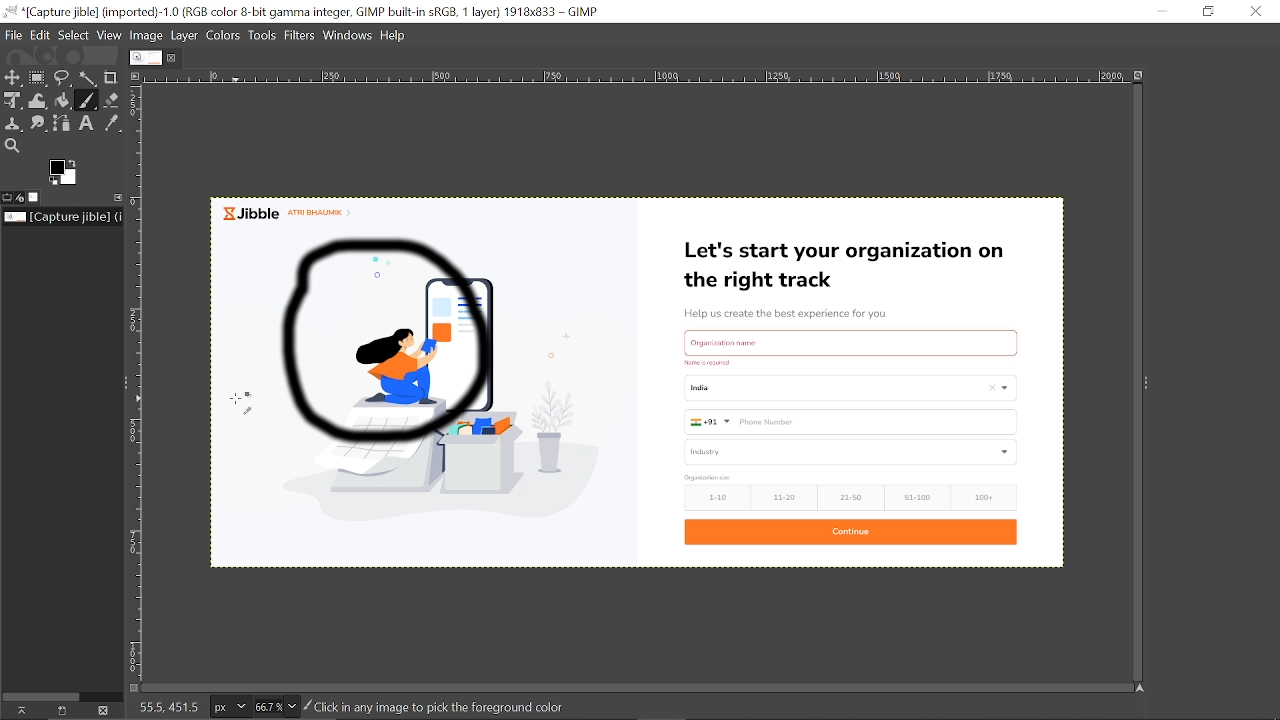  Describe the element at coordinates (22, 198) in the screenshot. I see `Device status` at that location.